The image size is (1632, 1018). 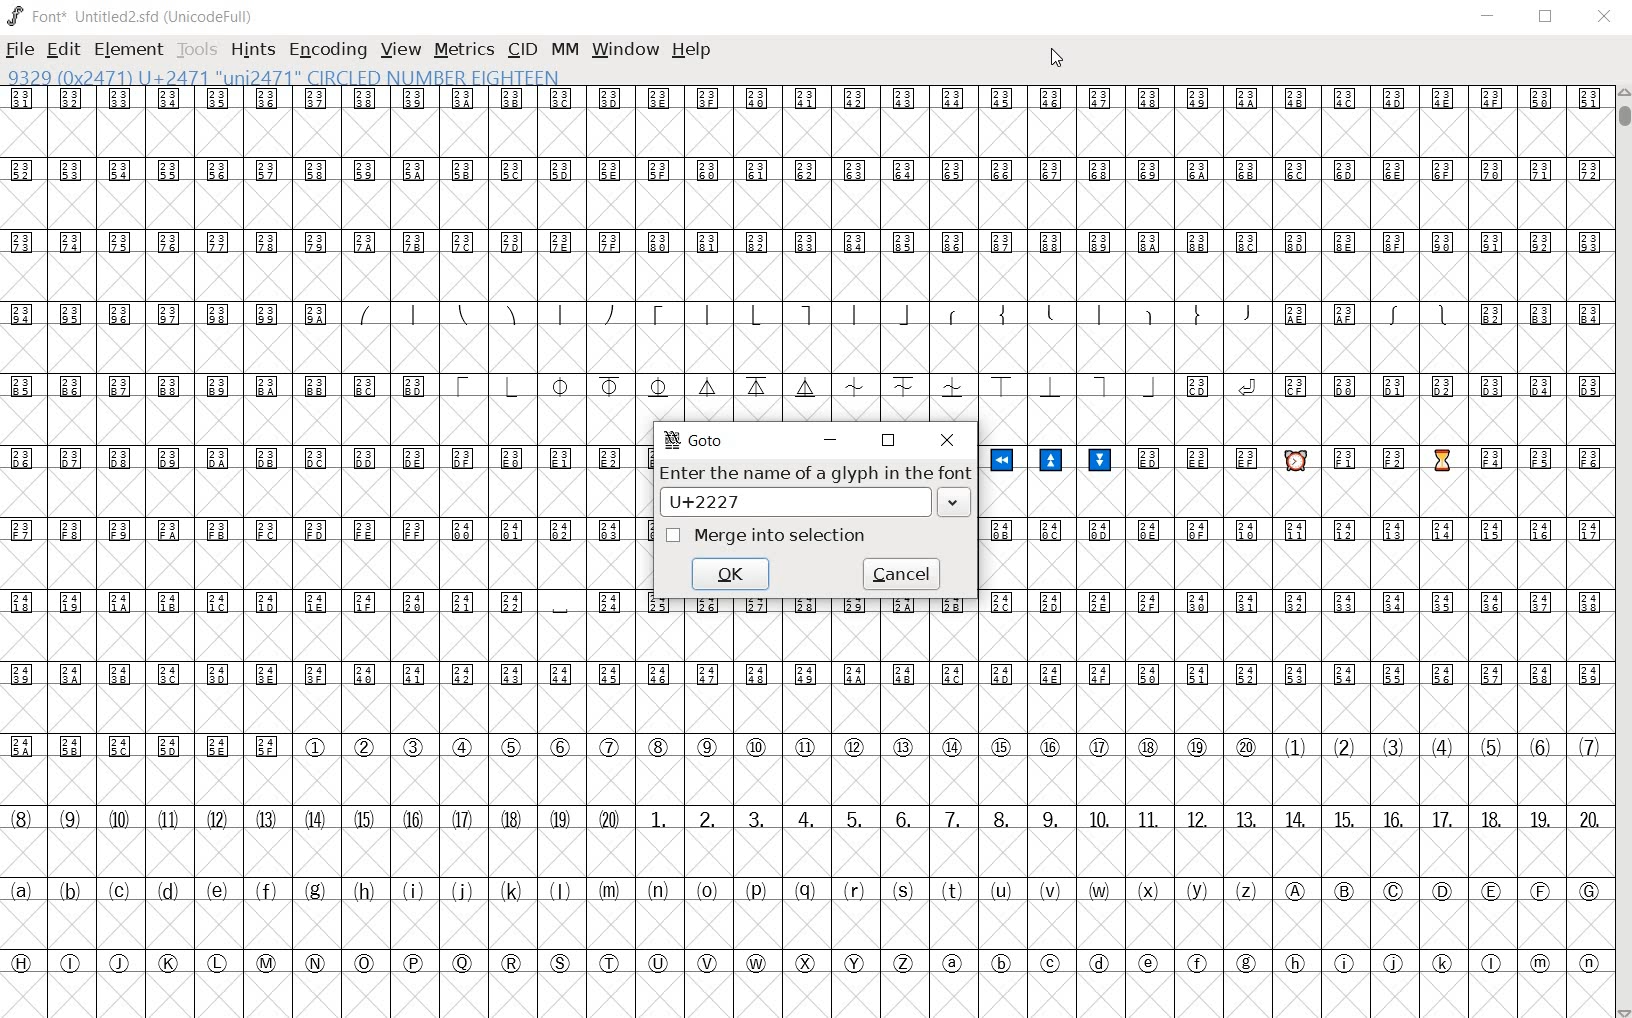 I want to click on glyph characters, so click(x=1125, y=229).